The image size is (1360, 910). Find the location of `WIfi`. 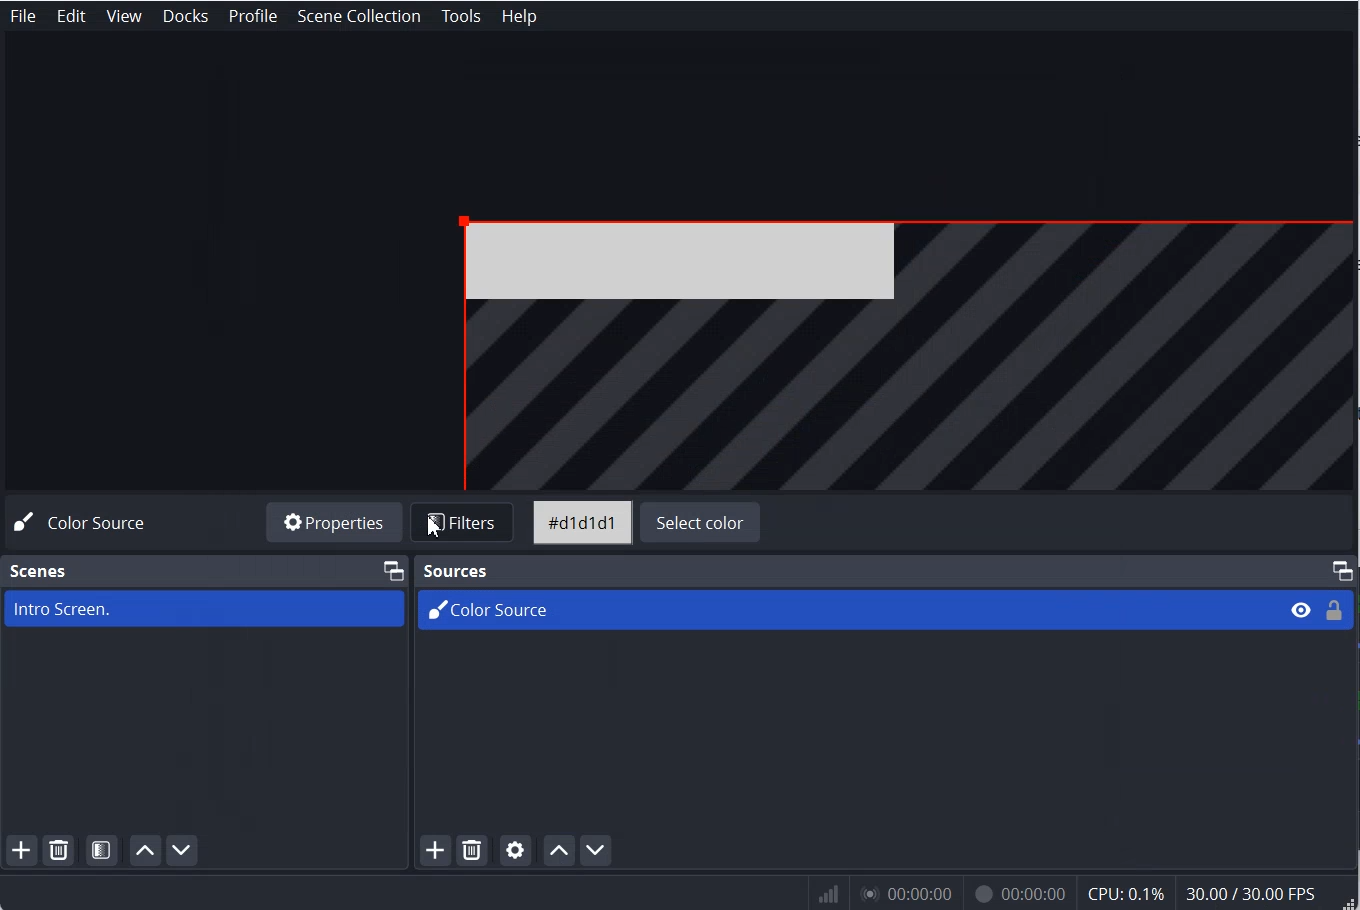

WIfi is located at coordinates (830, 894).